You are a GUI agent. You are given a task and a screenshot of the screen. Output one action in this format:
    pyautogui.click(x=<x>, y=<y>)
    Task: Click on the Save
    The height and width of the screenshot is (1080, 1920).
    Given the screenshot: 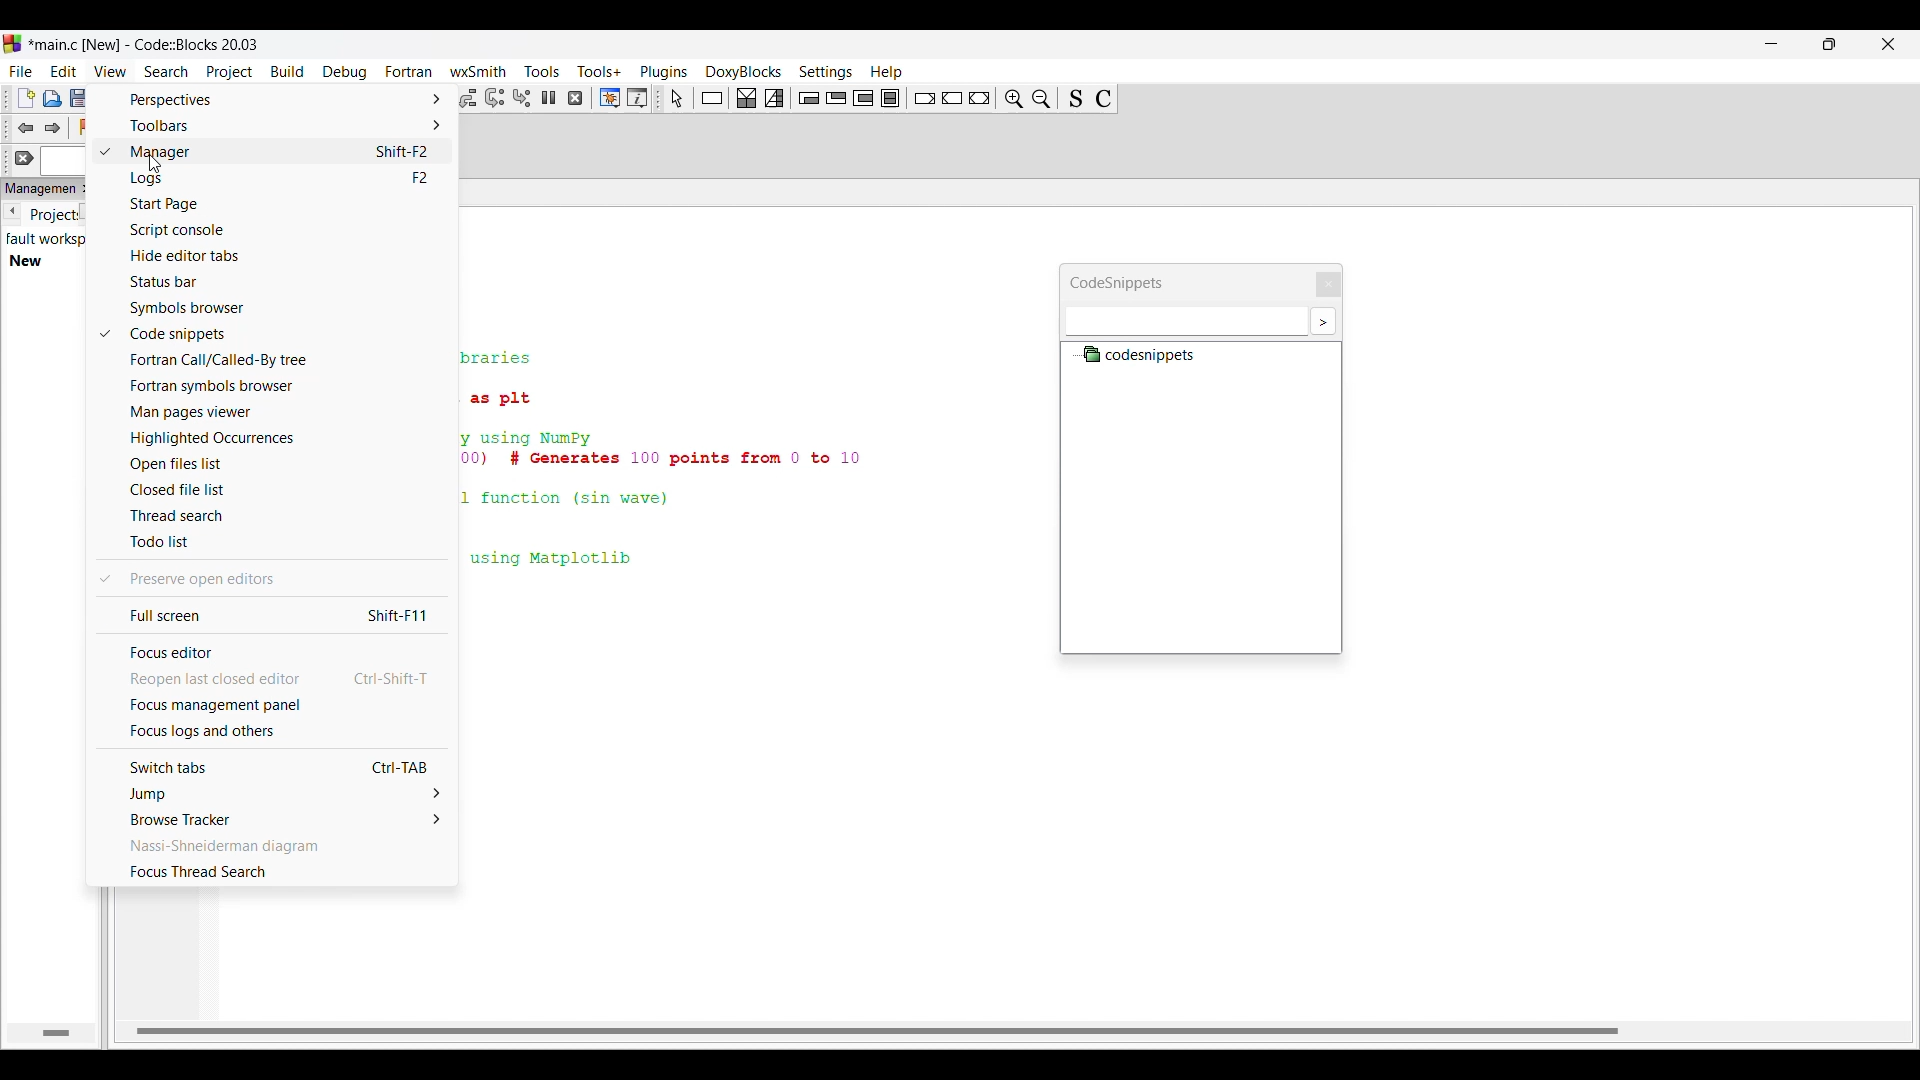 What is the action you would take?
    pyautogui.click(x=79, y=98)
    